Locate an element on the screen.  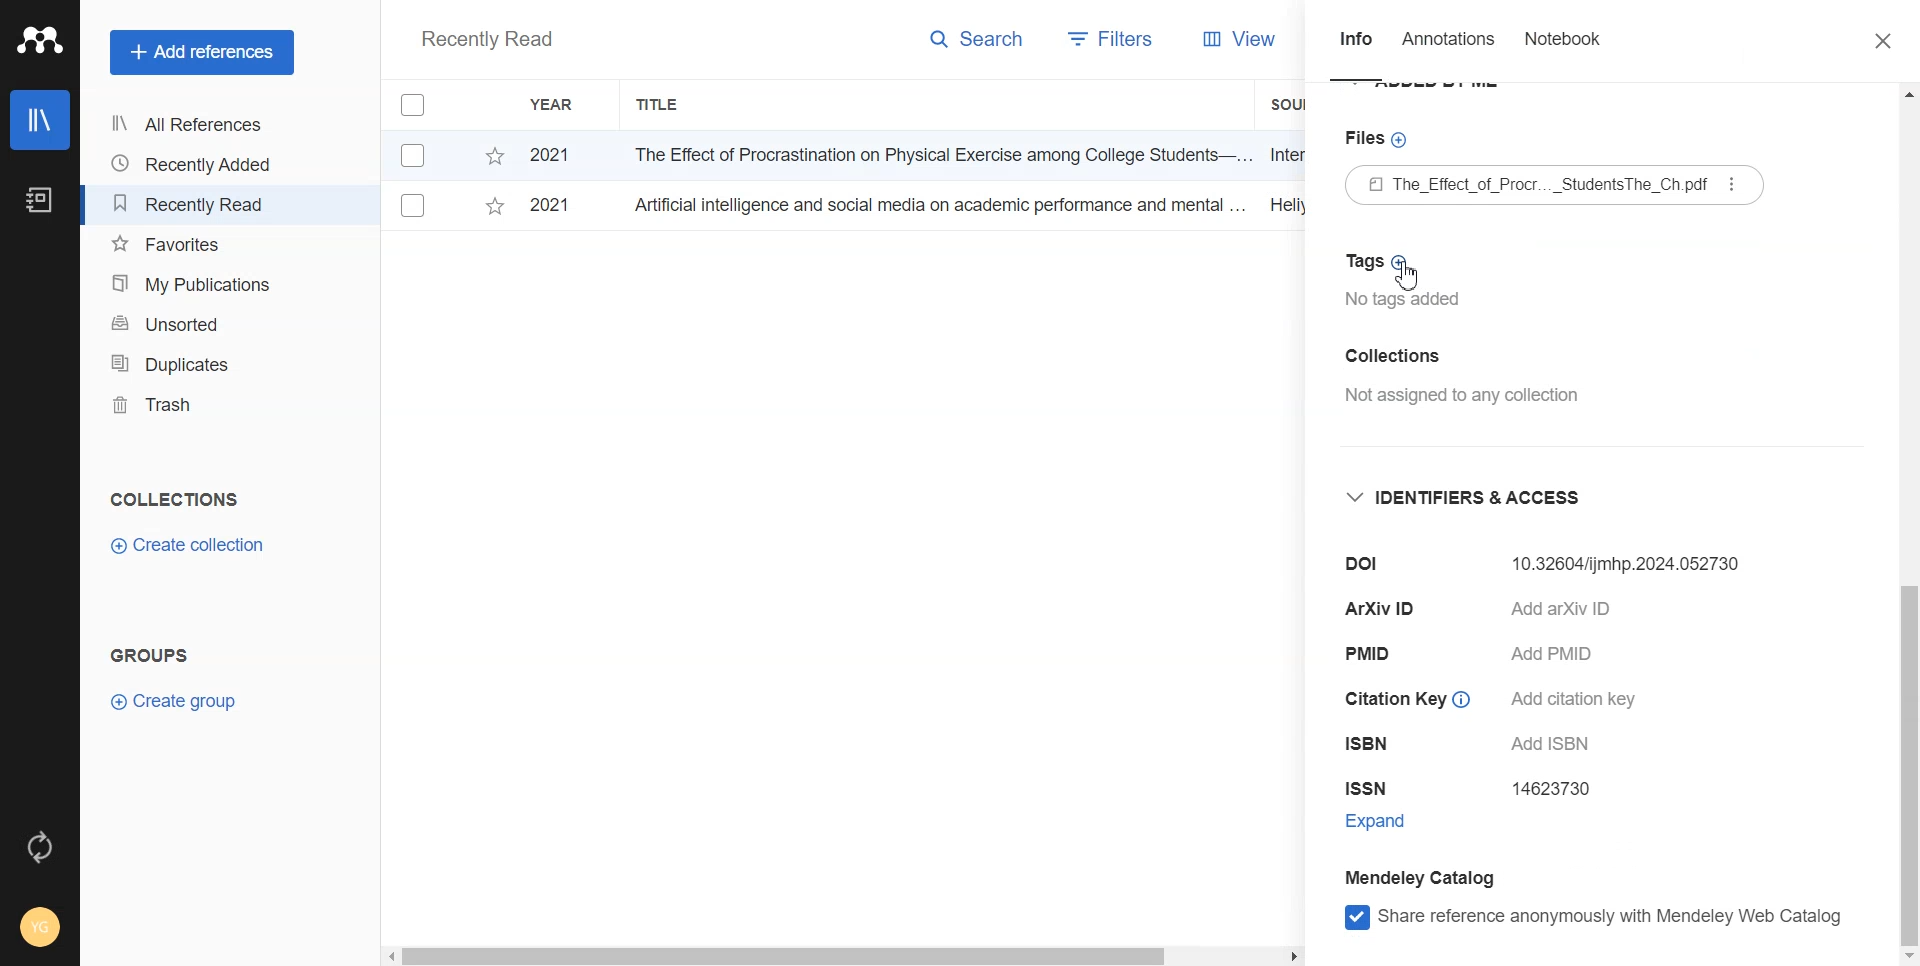
Create group is located at coordinates (175, 699).